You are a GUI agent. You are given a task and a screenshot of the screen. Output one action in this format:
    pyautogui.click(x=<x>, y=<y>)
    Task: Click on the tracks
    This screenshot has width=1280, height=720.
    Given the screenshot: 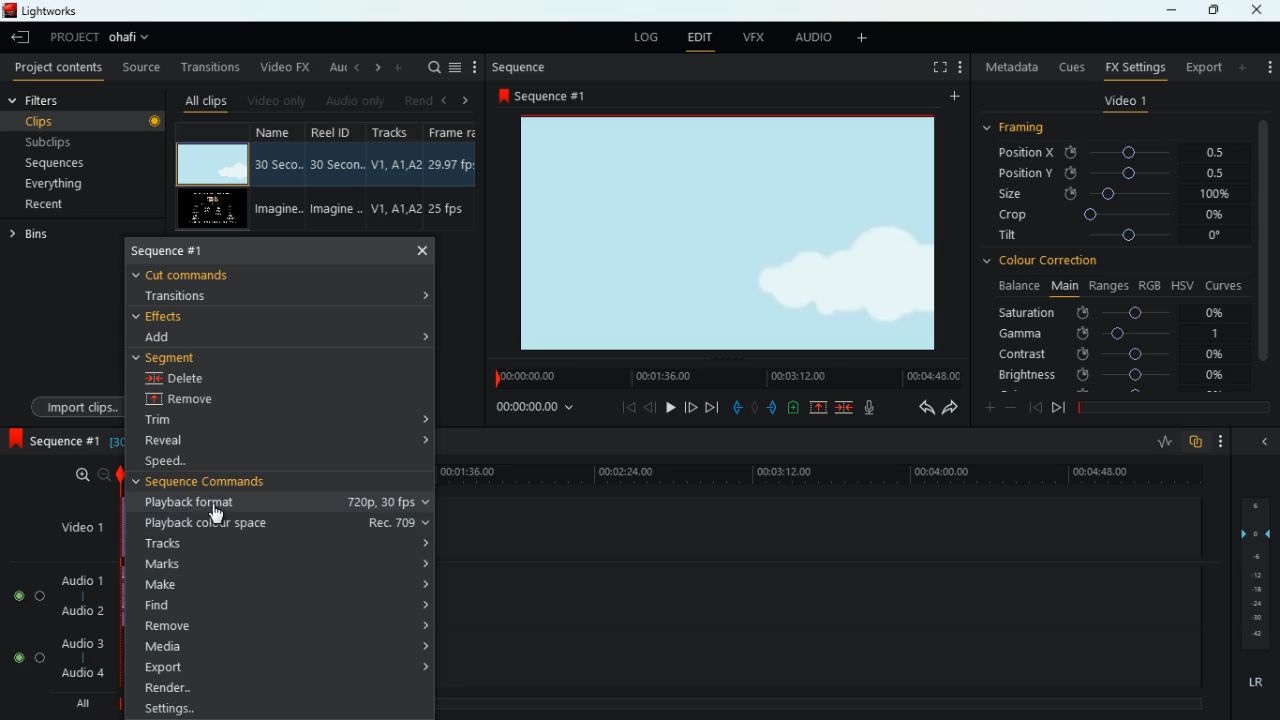 What is the action you would take?
    pyautogui.click(x=286, y=543)
    